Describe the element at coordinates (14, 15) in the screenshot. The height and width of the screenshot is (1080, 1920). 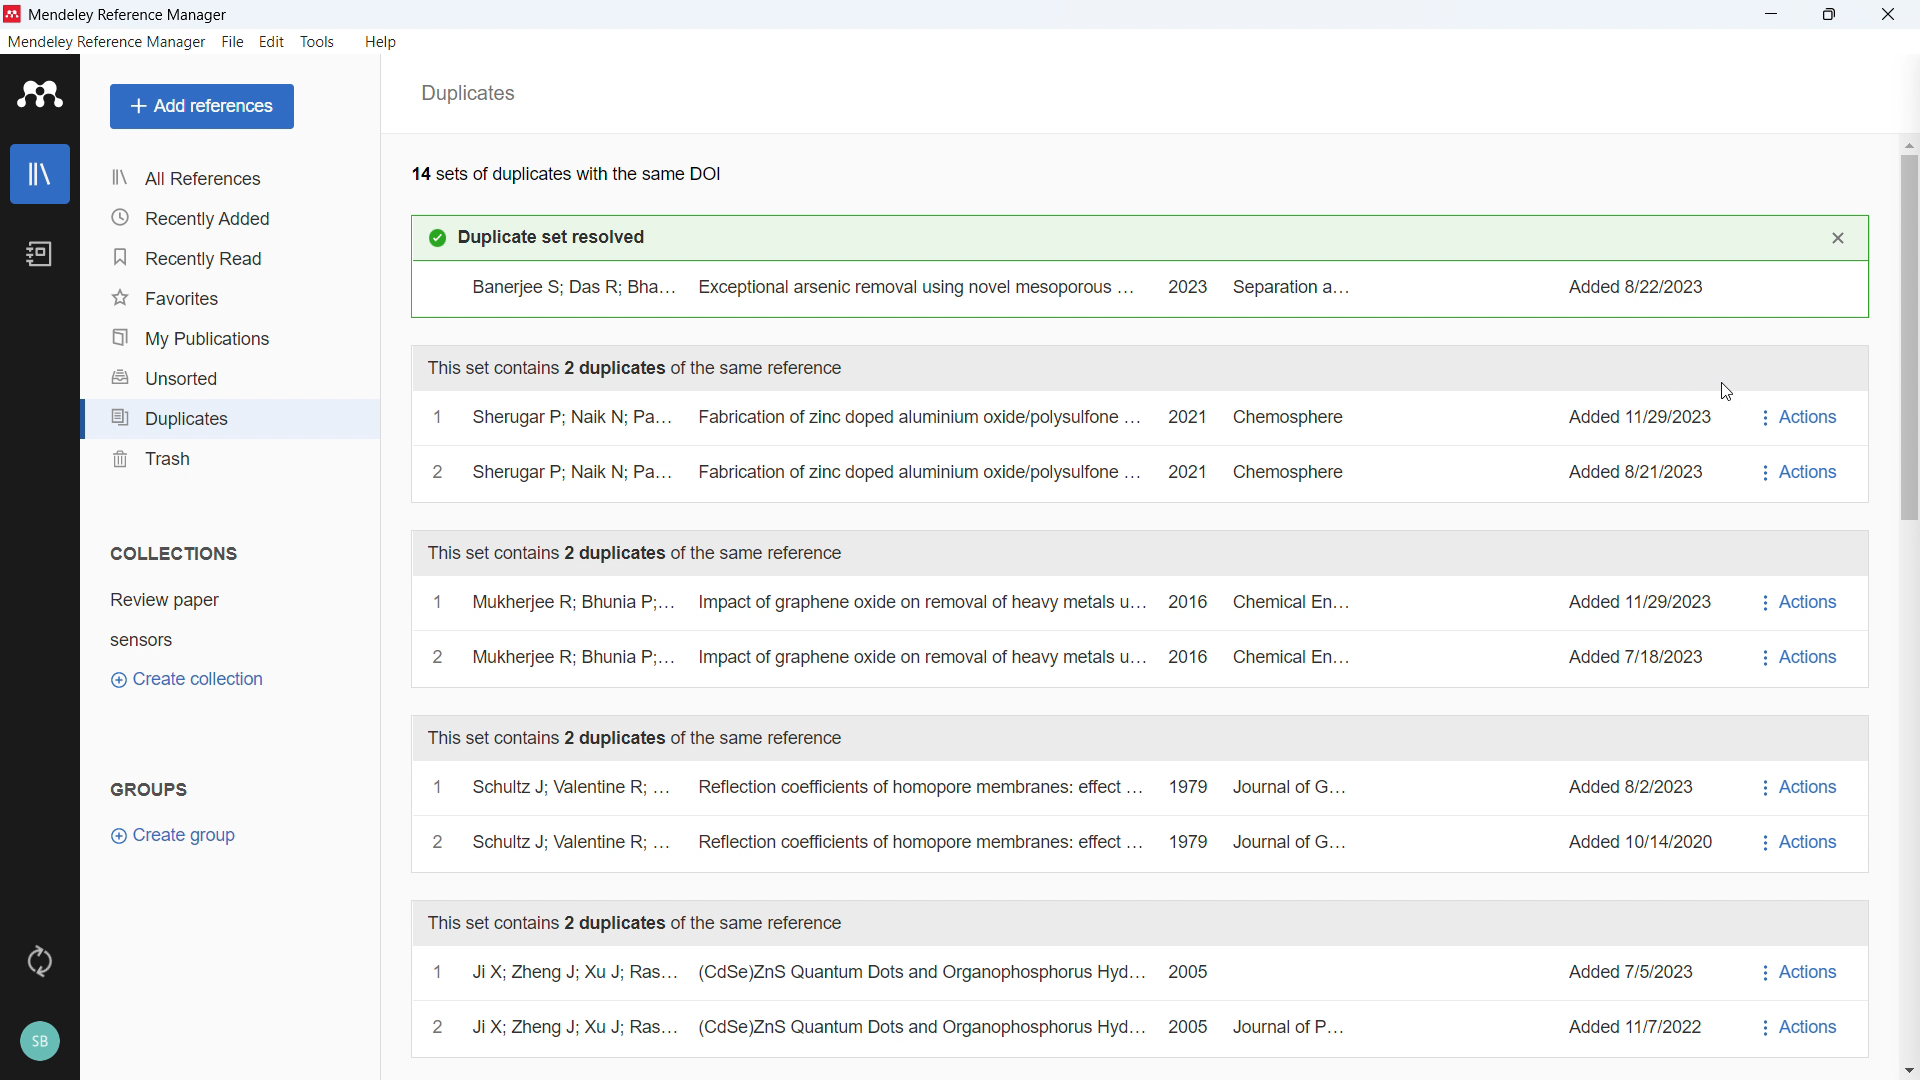
I see `Logo ` at that location.